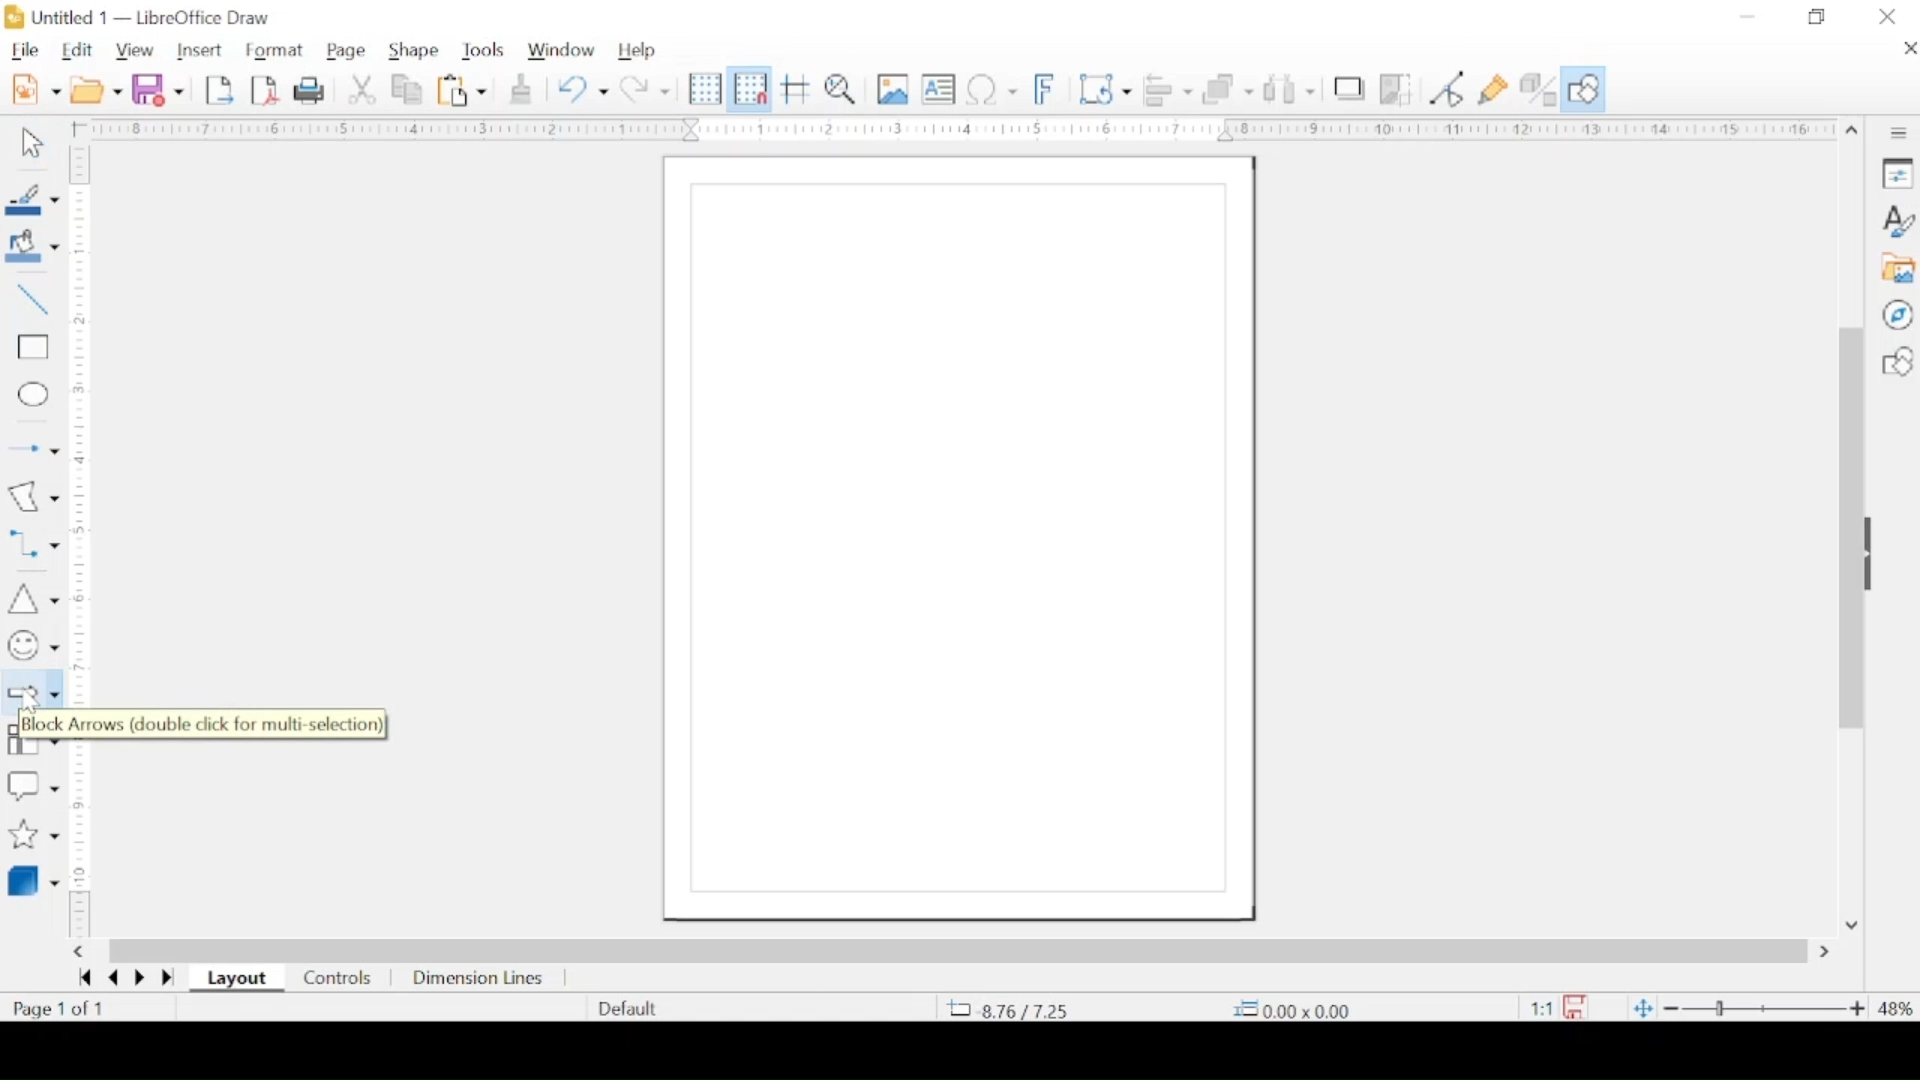 The width and height of the screenshot is (1920, 1080). Describe the element at coordinates (1896, 361) in the screenshot. I see `basic shape` at that location.